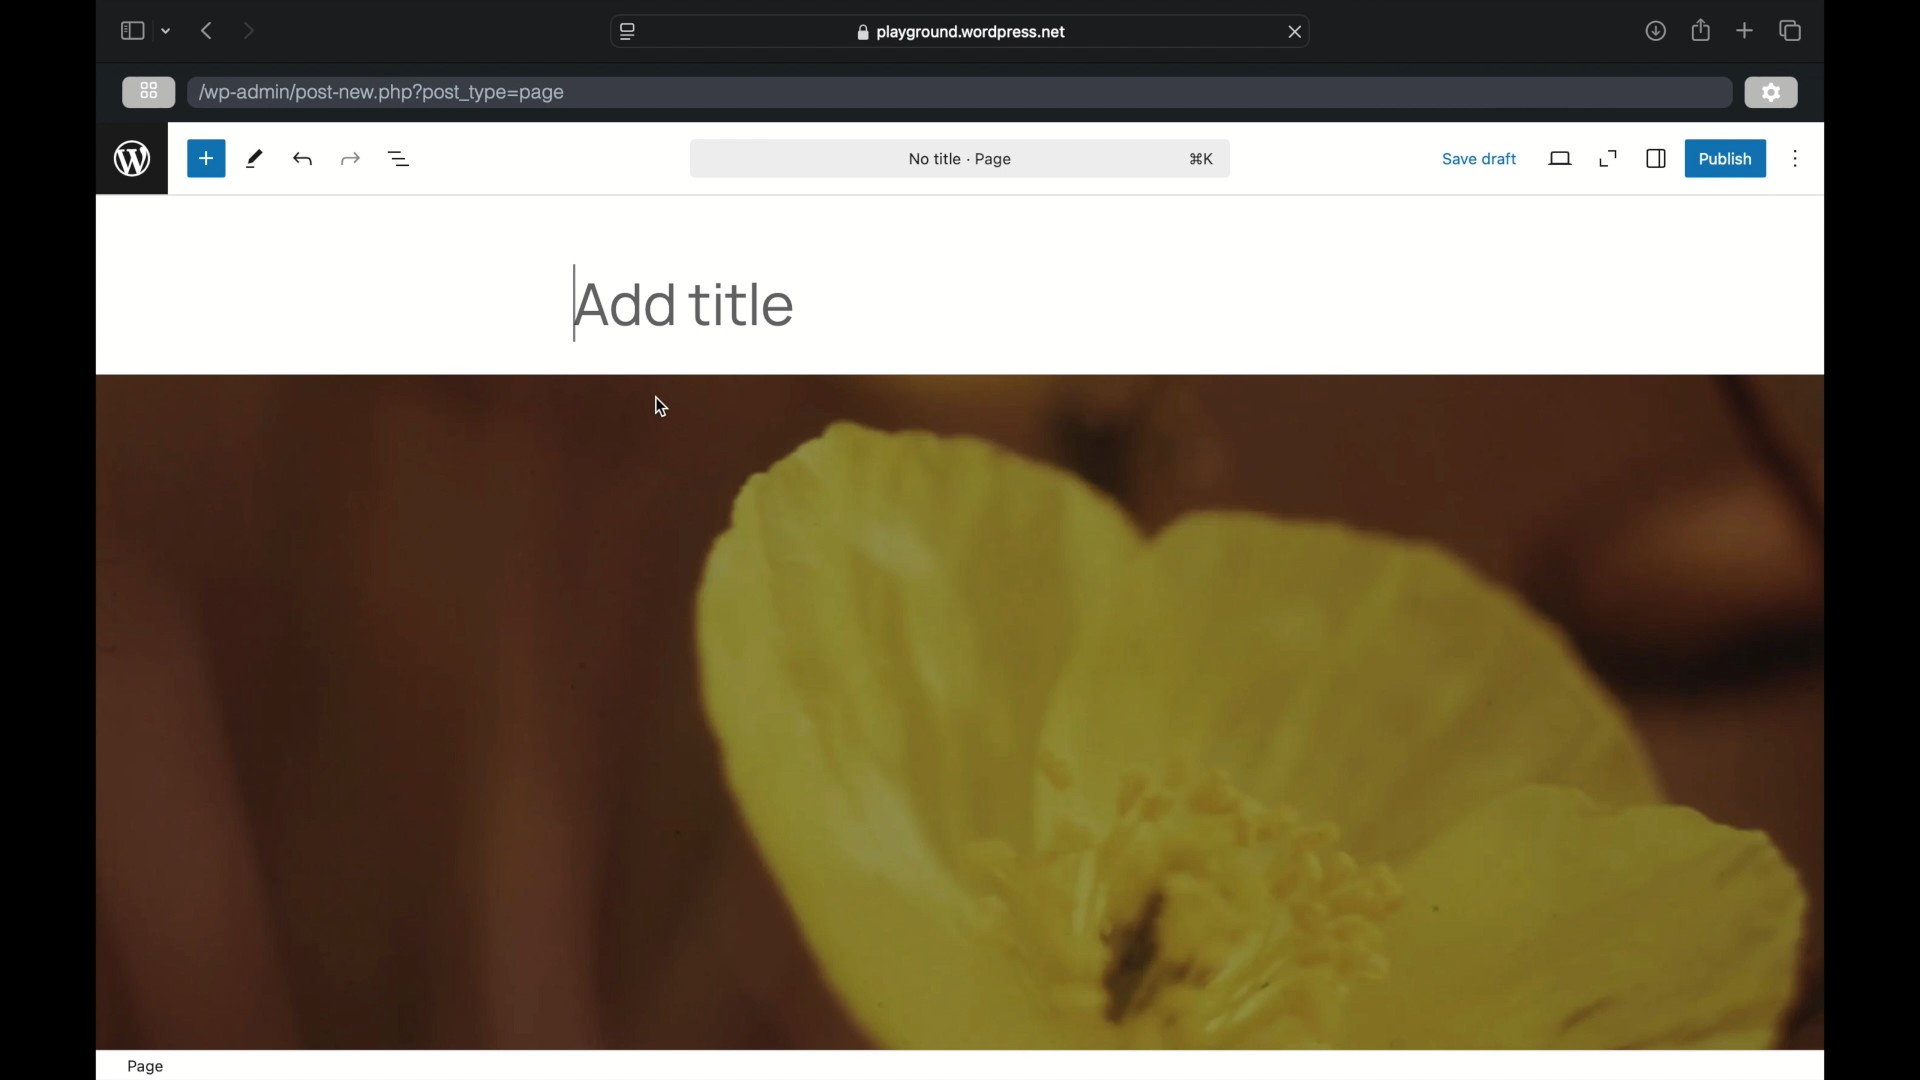 This screenshot has height=1080, width=1920. I want to click on new, so click(206, 159).